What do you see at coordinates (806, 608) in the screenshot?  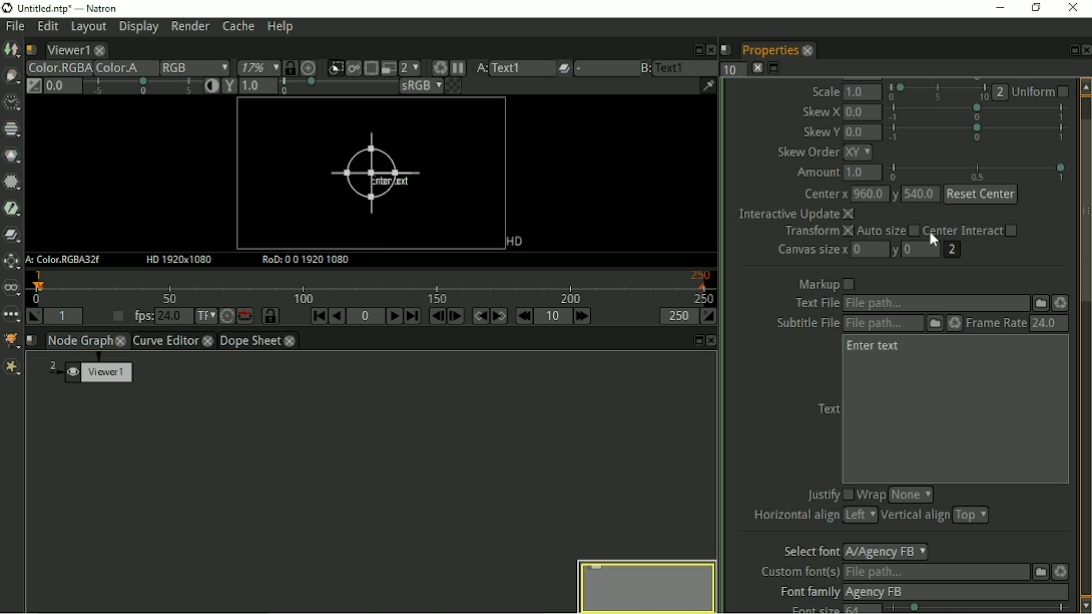 I see `Font size` at bounding box center [806, 608].